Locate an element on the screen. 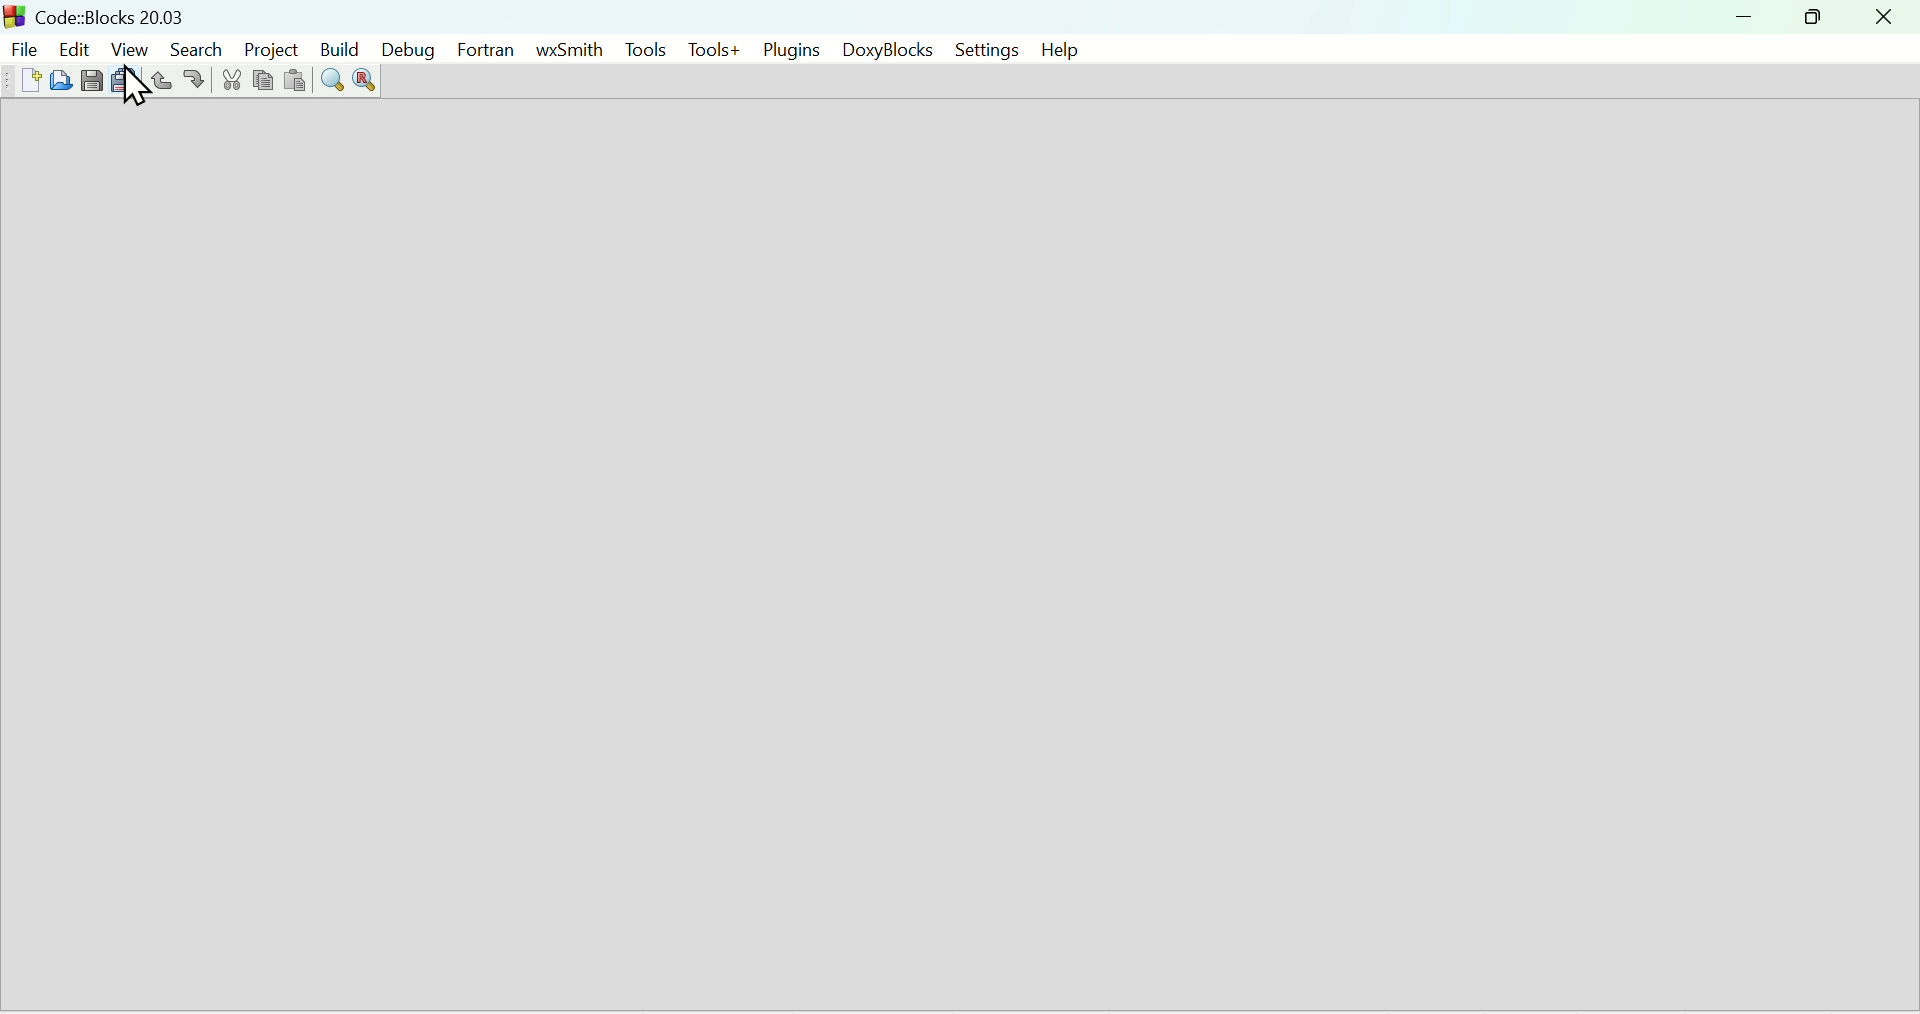 The image size is (1920, 1014). minimize is located at coordinates (1744, 17).